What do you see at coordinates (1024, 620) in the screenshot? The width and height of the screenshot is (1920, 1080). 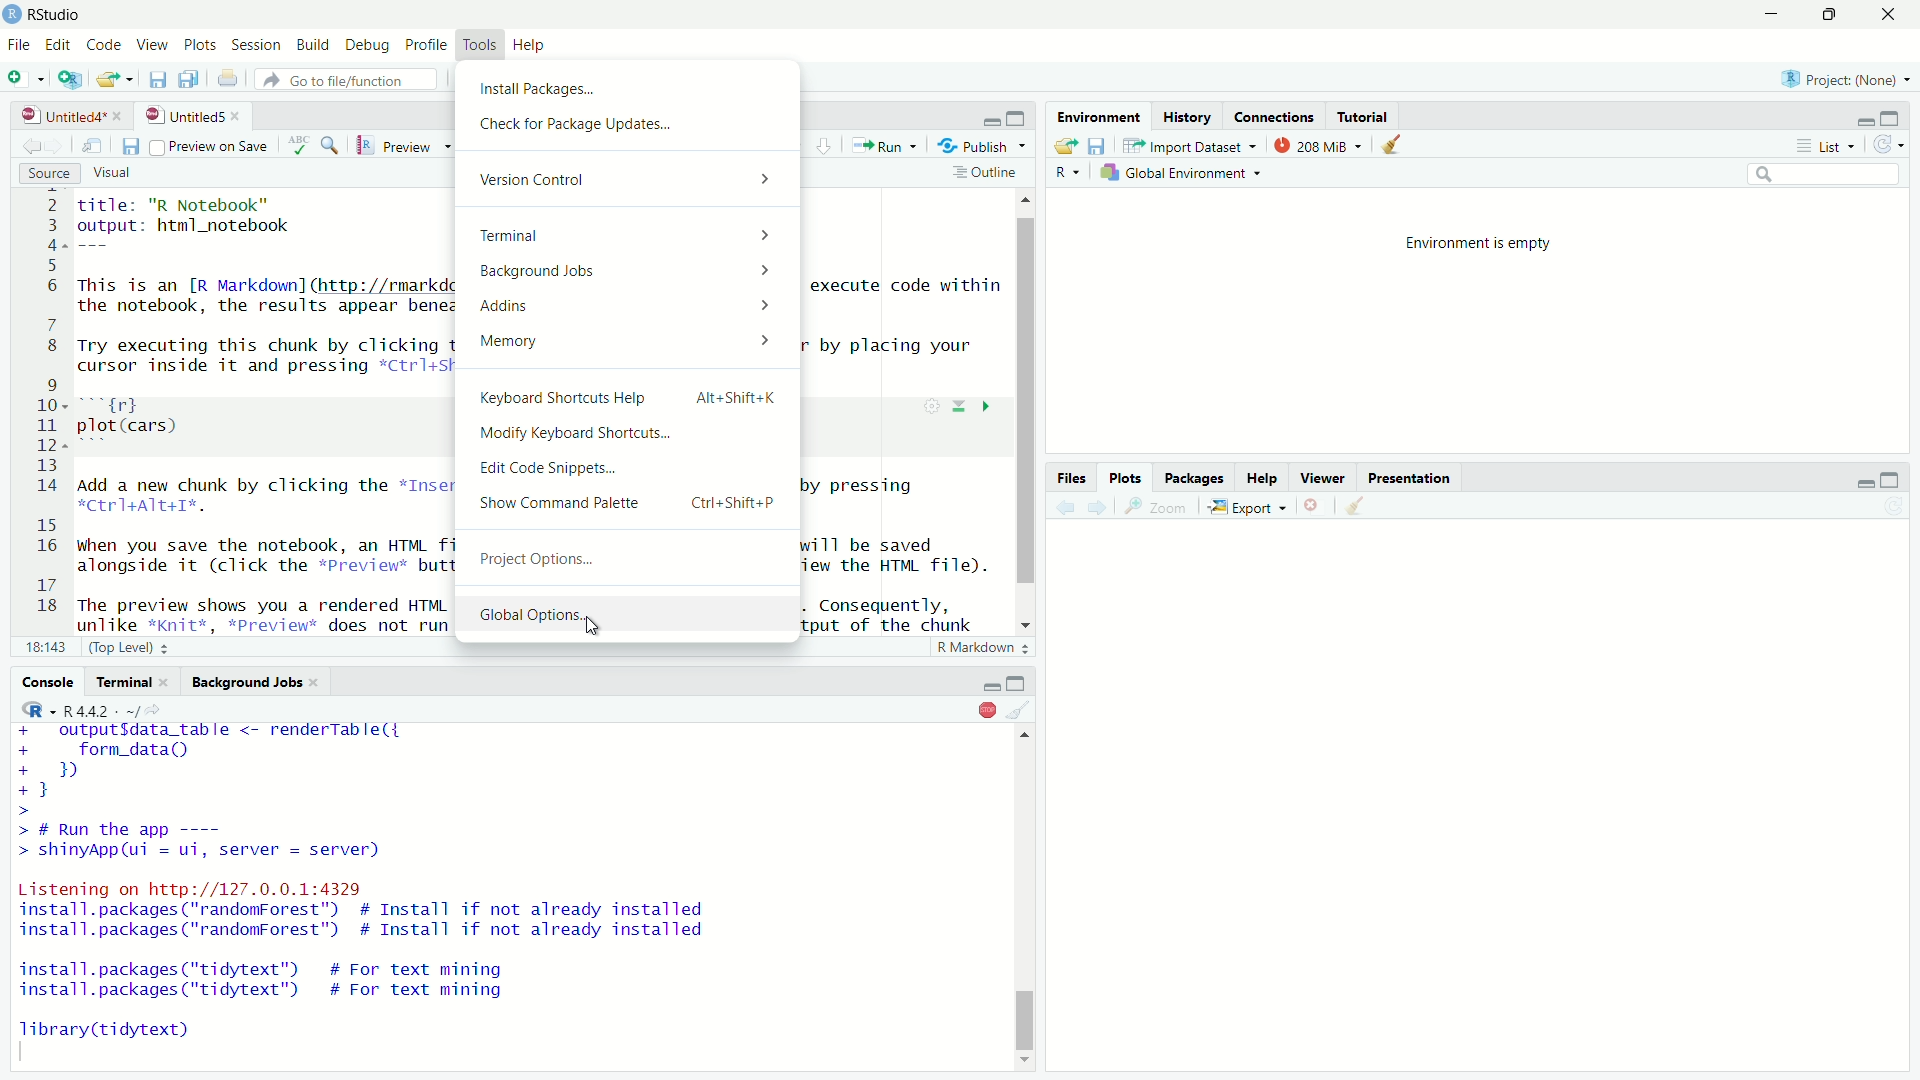 I see `scrollbar down` at bounding box center [1024, 620].